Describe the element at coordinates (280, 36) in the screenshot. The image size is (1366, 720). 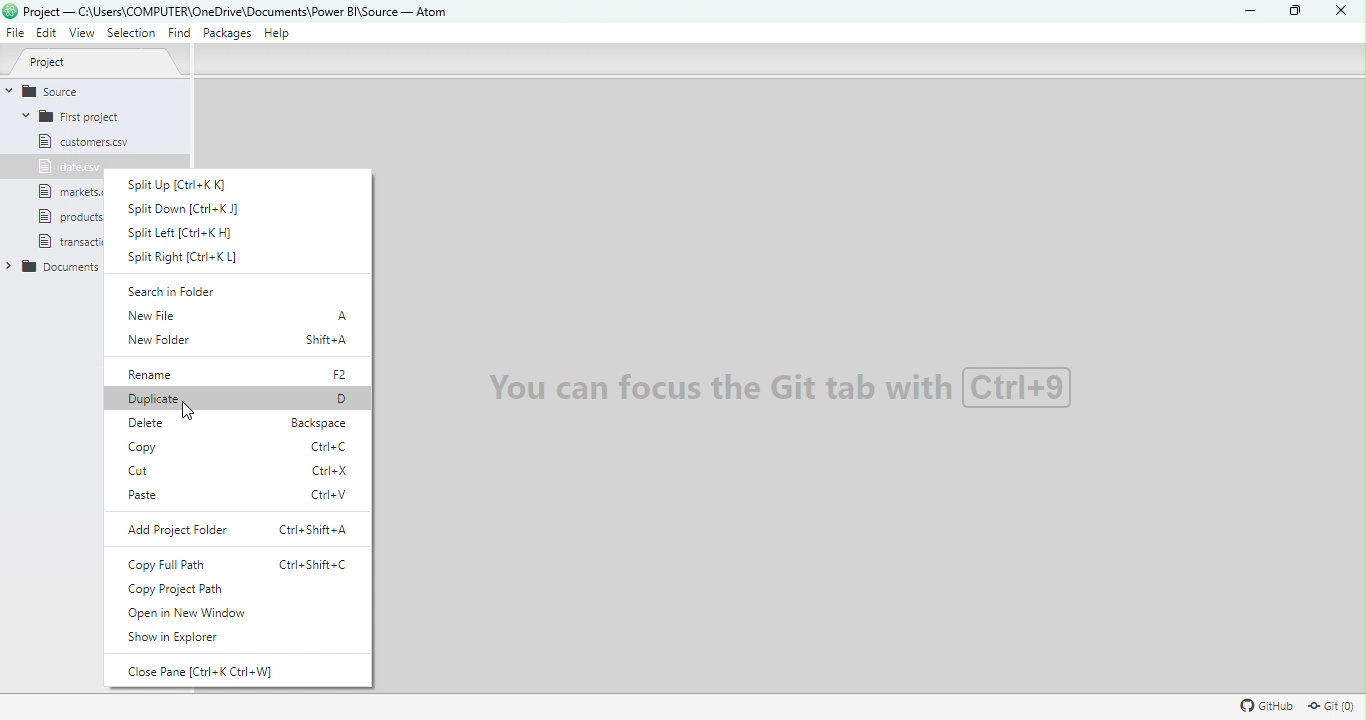
I see `Help` at that location.